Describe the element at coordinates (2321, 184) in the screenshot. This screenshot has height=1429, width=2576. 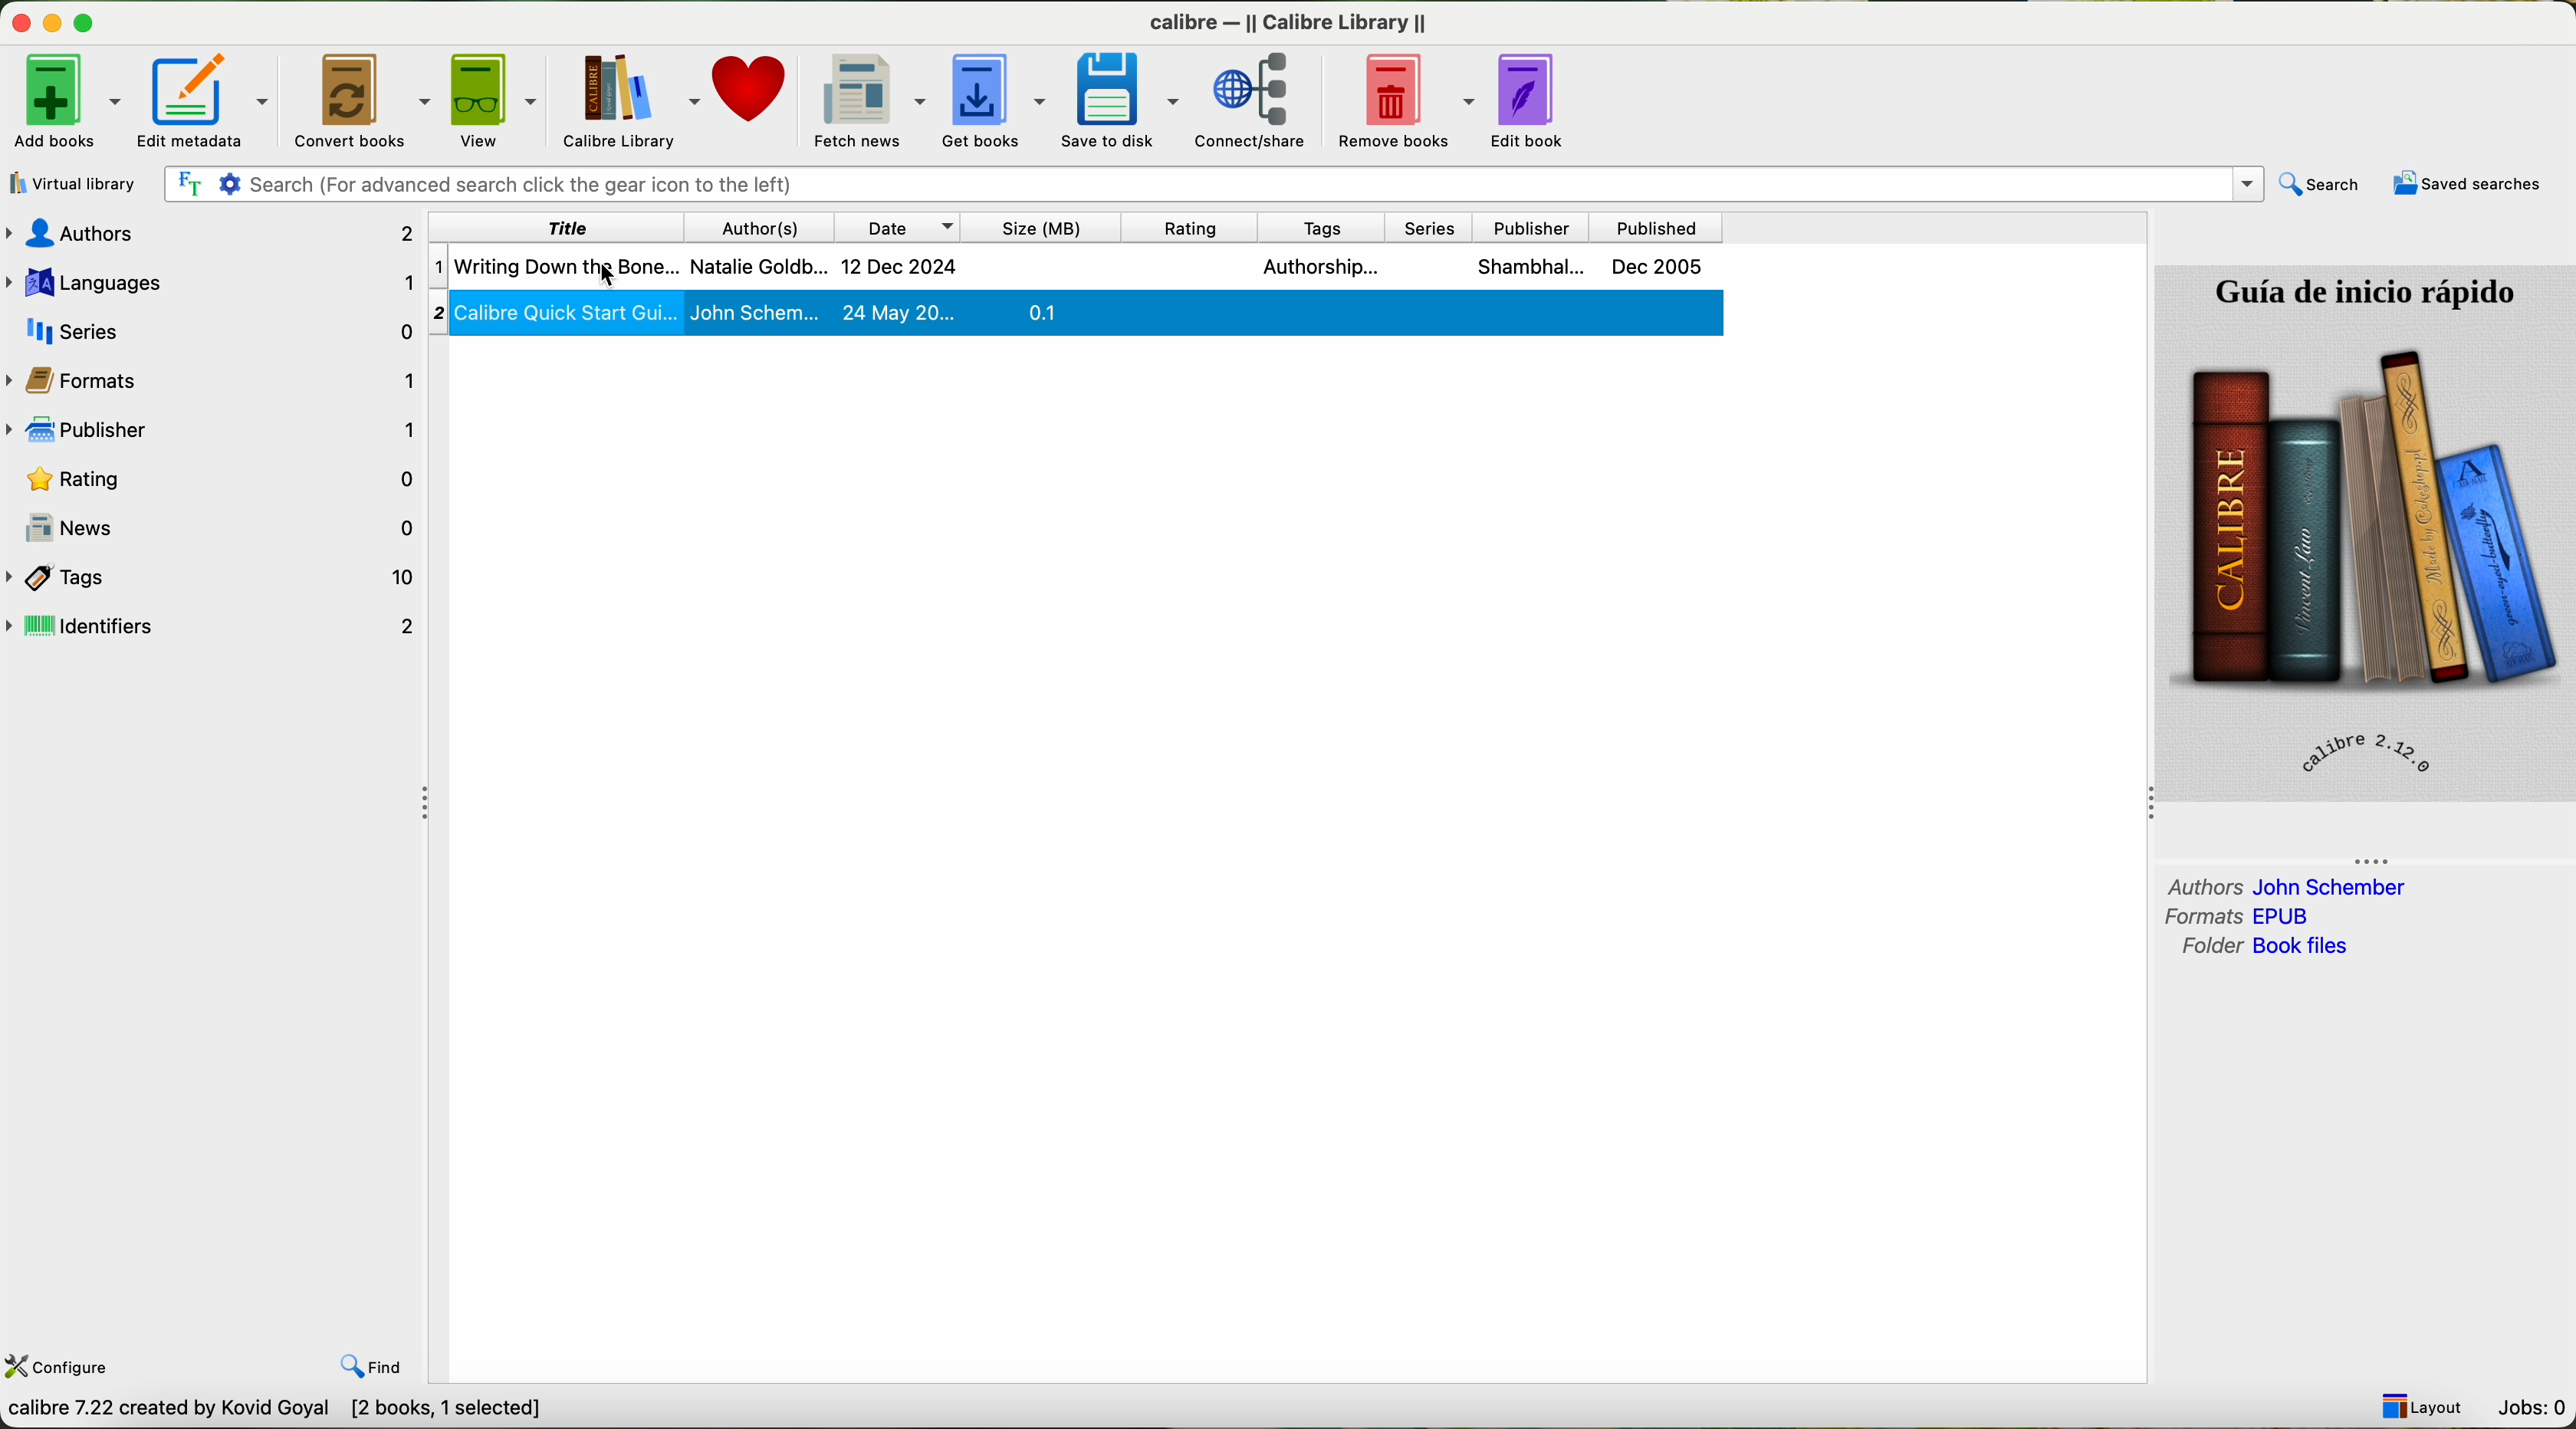
I see `search` at that location.